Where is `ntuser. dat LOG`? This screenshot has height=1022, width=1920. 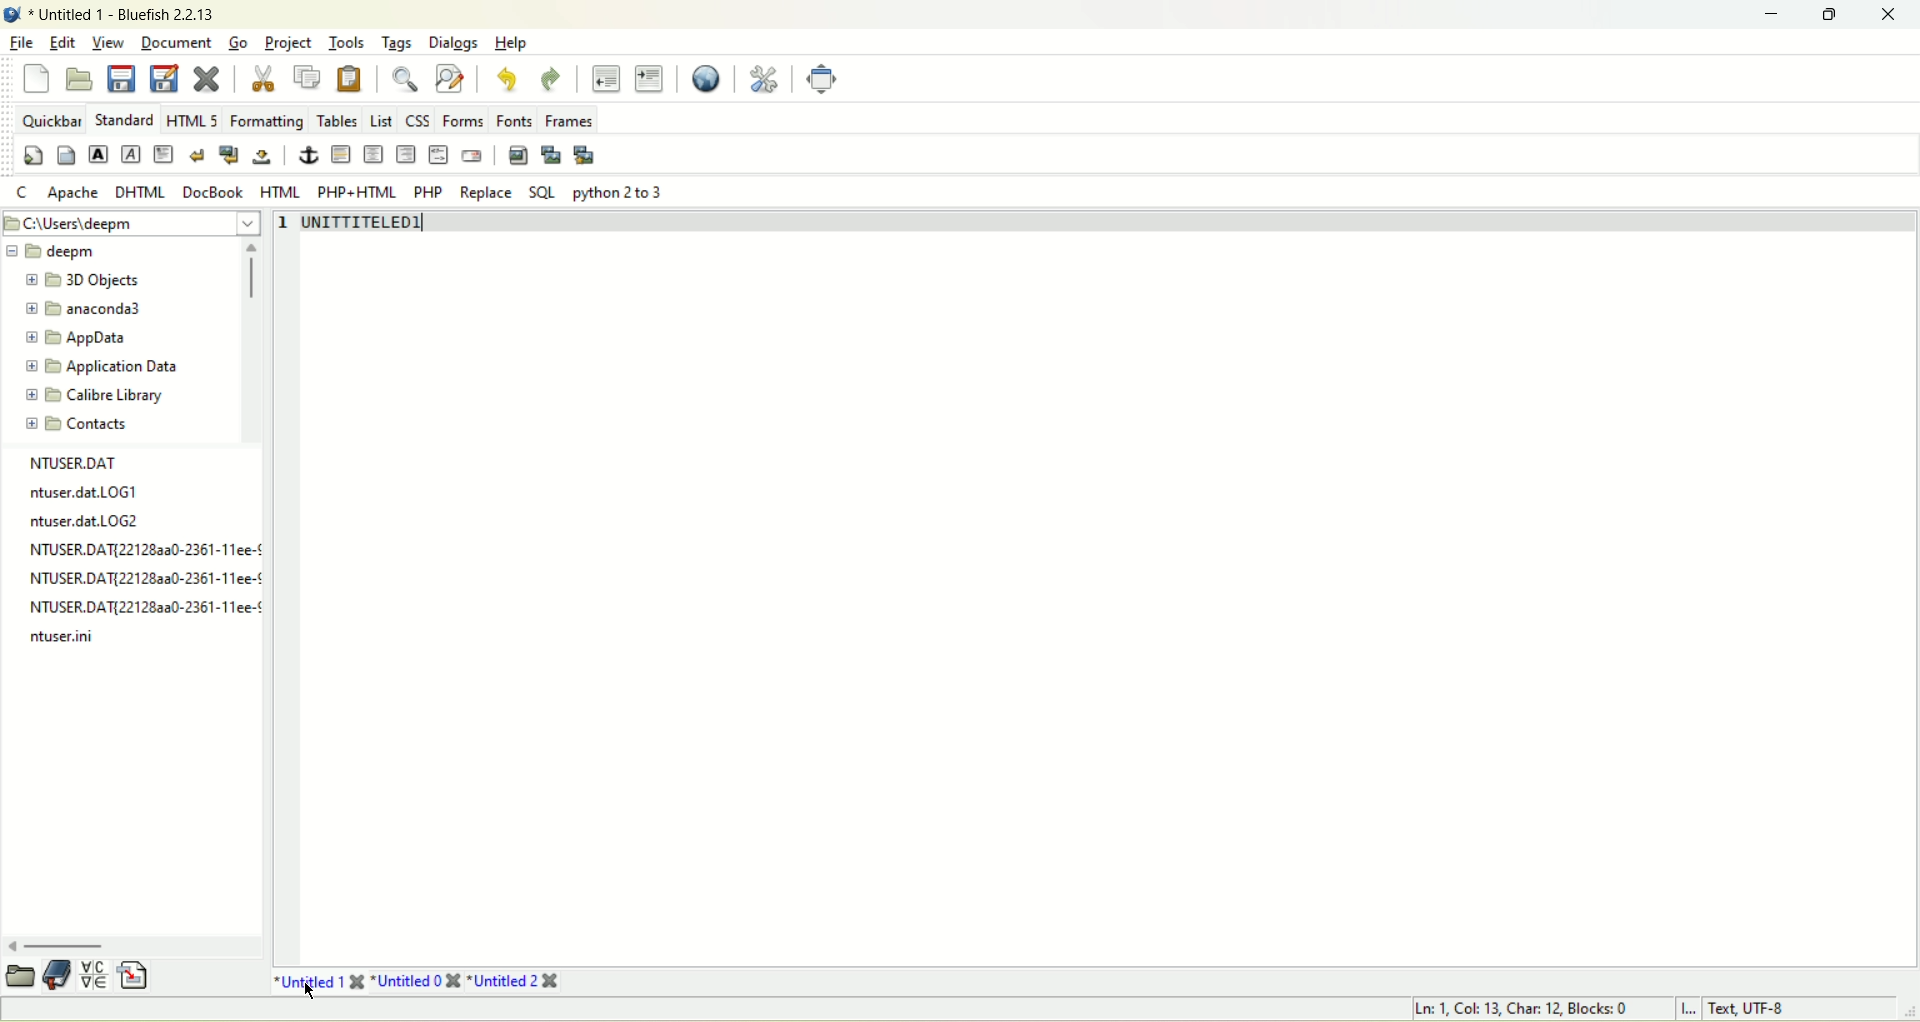
ntuser. dat LOG is located at coordinates (83, 492).